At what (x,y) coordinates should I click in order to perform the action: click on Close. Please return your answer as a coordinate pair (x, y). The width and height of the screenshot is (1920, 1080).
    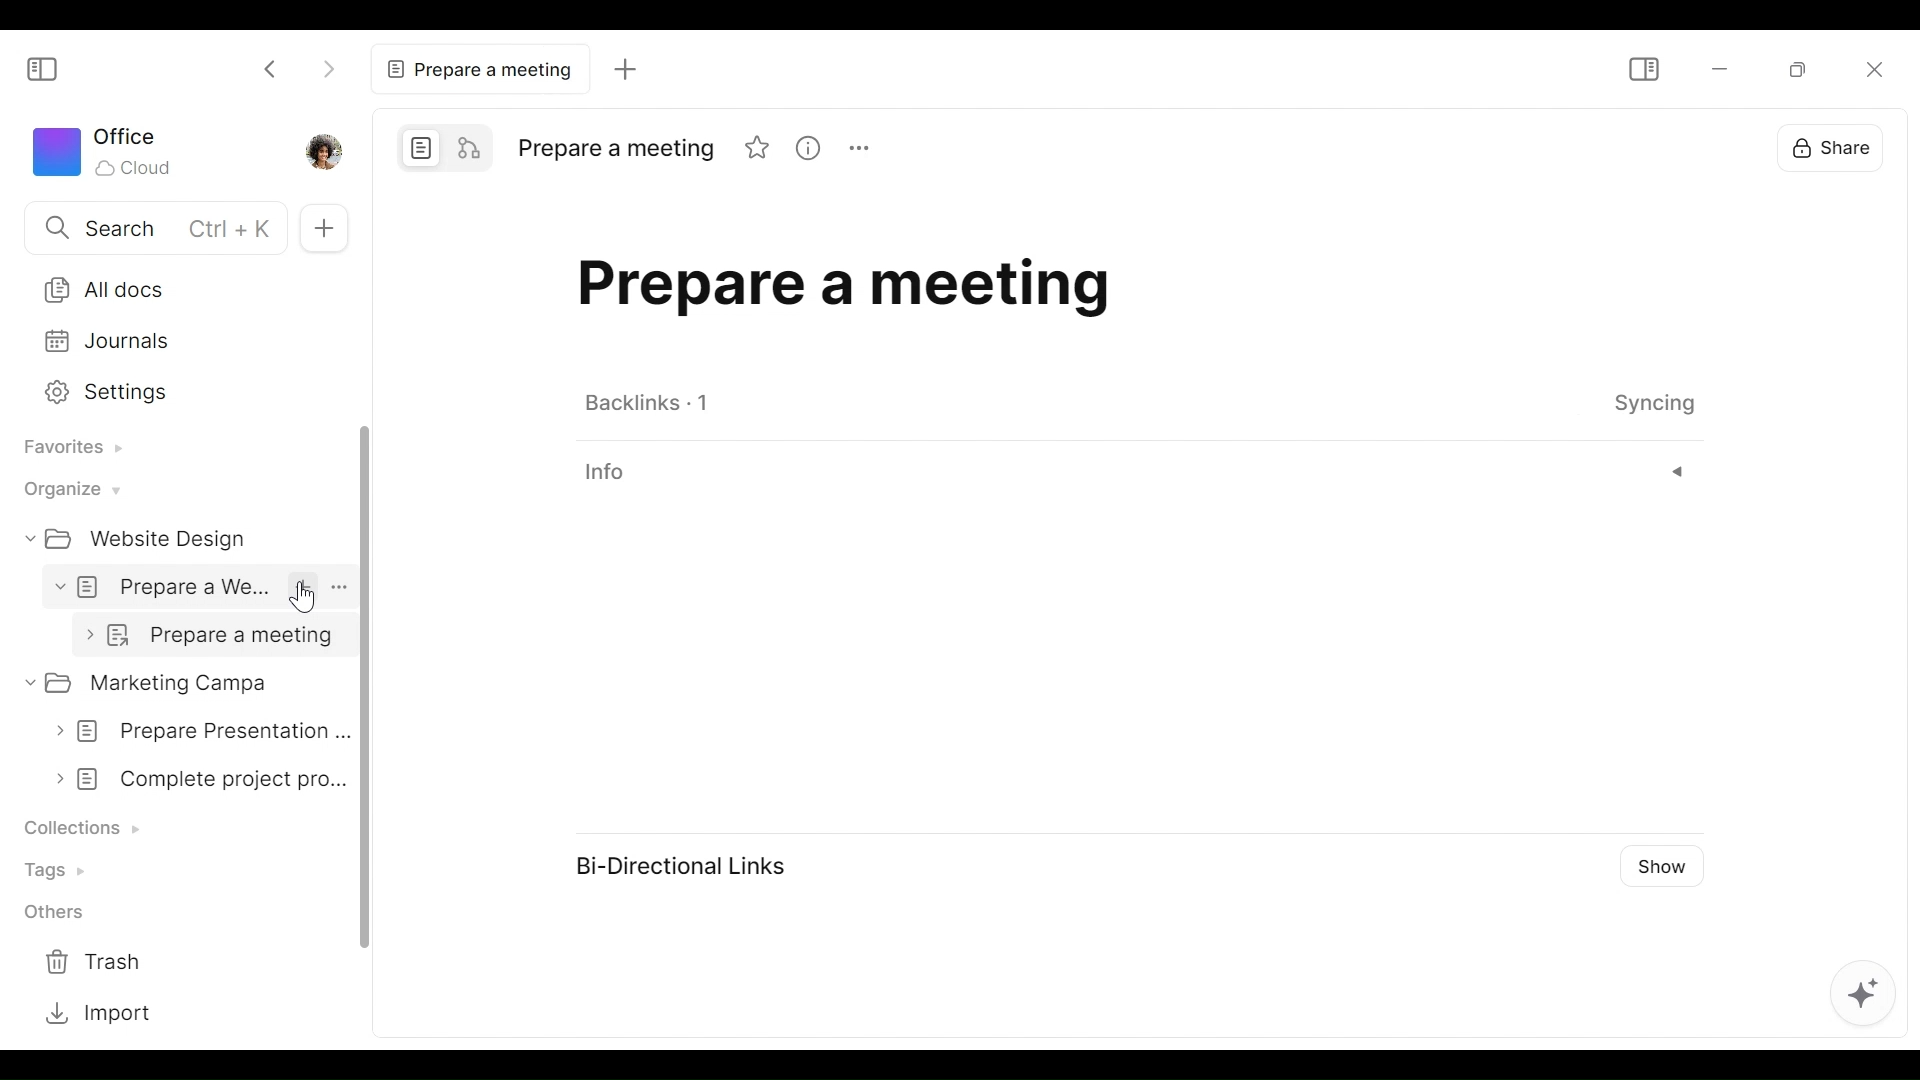
    Looking at the image, I should click on (1871, 69).